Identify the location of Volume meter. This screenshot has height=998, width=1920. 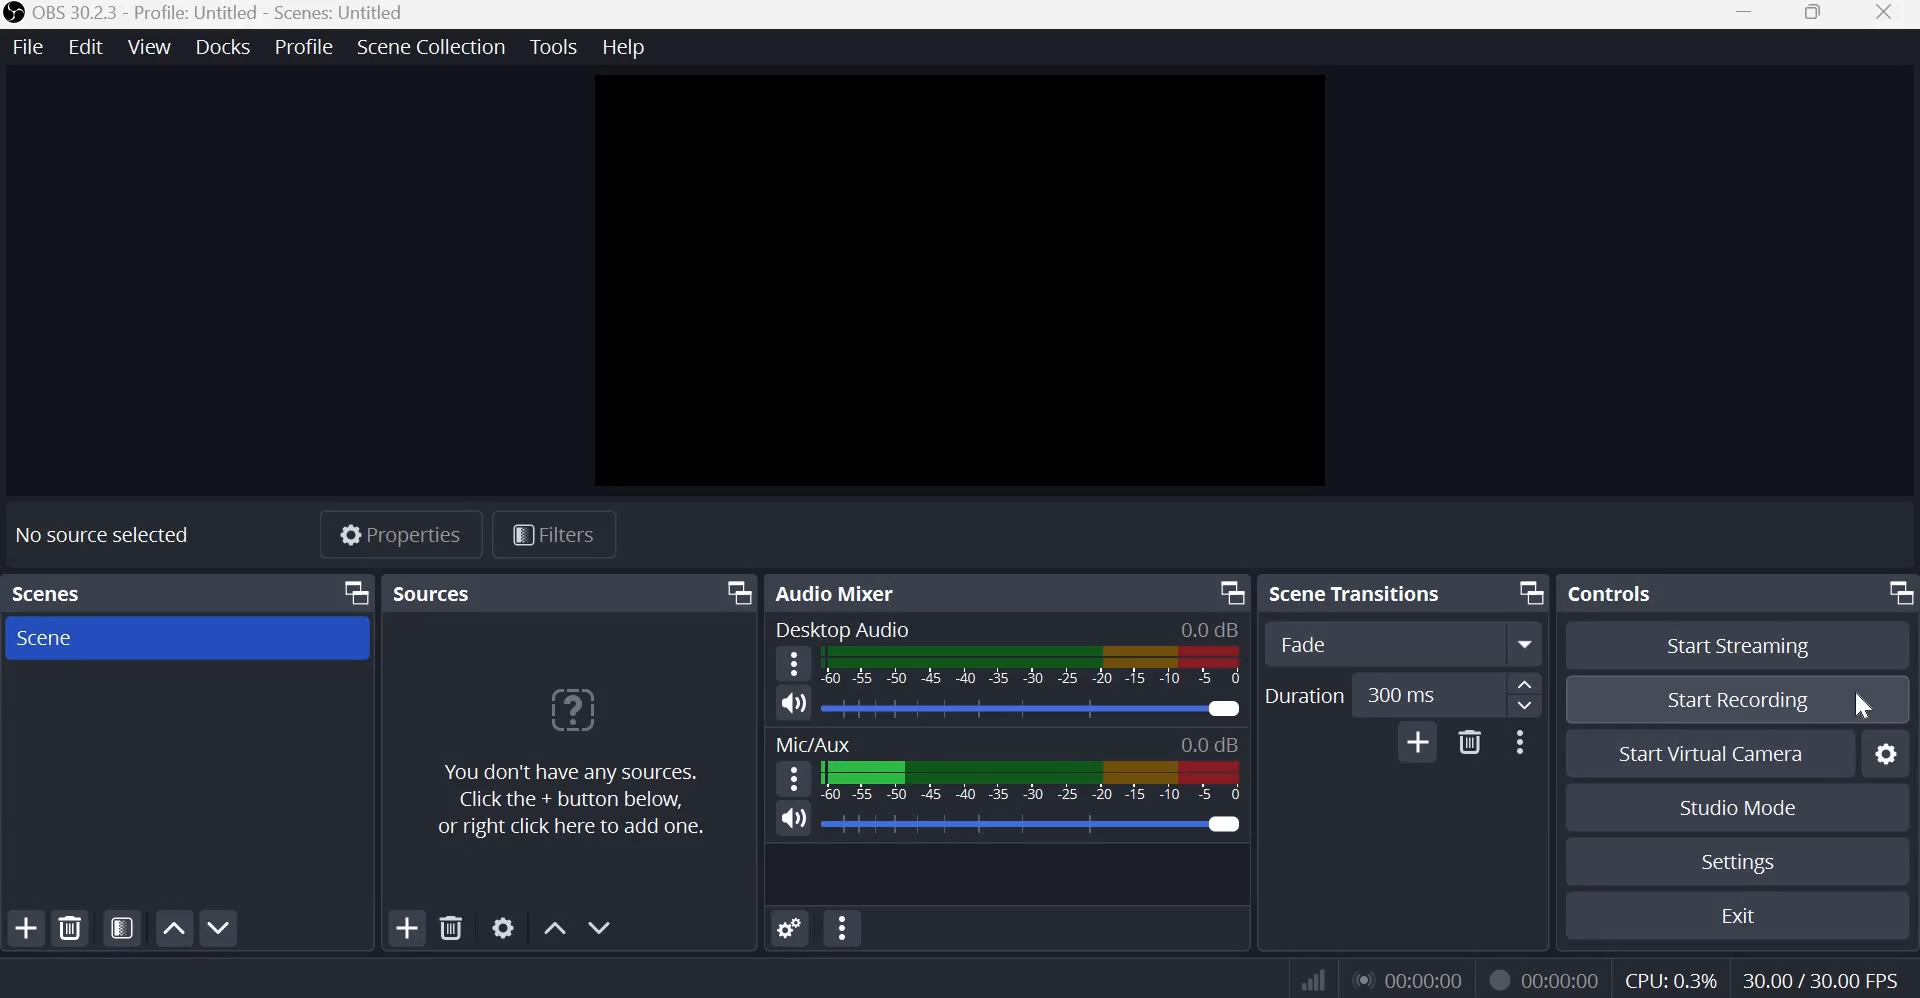
(1037, 670).